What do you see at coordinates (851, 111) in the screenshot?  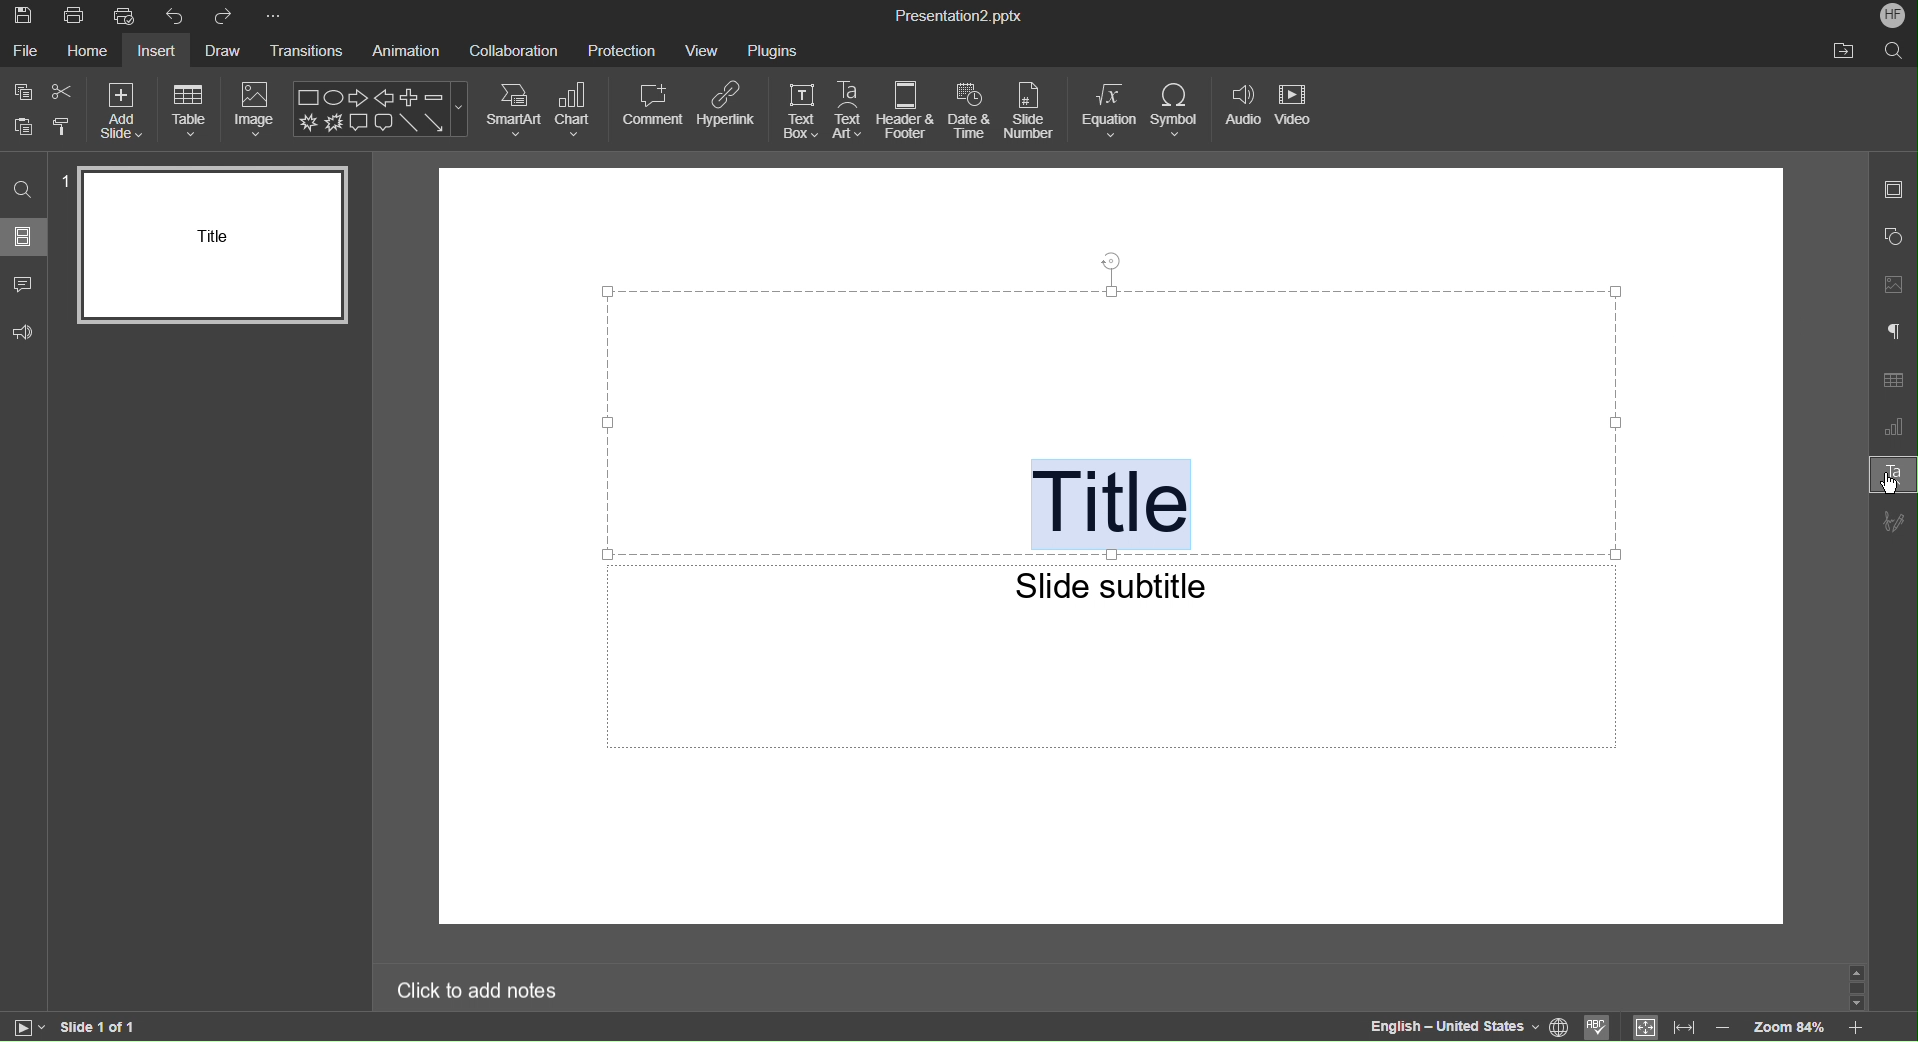 I see `Text Art` at bounding box center [851, 111].